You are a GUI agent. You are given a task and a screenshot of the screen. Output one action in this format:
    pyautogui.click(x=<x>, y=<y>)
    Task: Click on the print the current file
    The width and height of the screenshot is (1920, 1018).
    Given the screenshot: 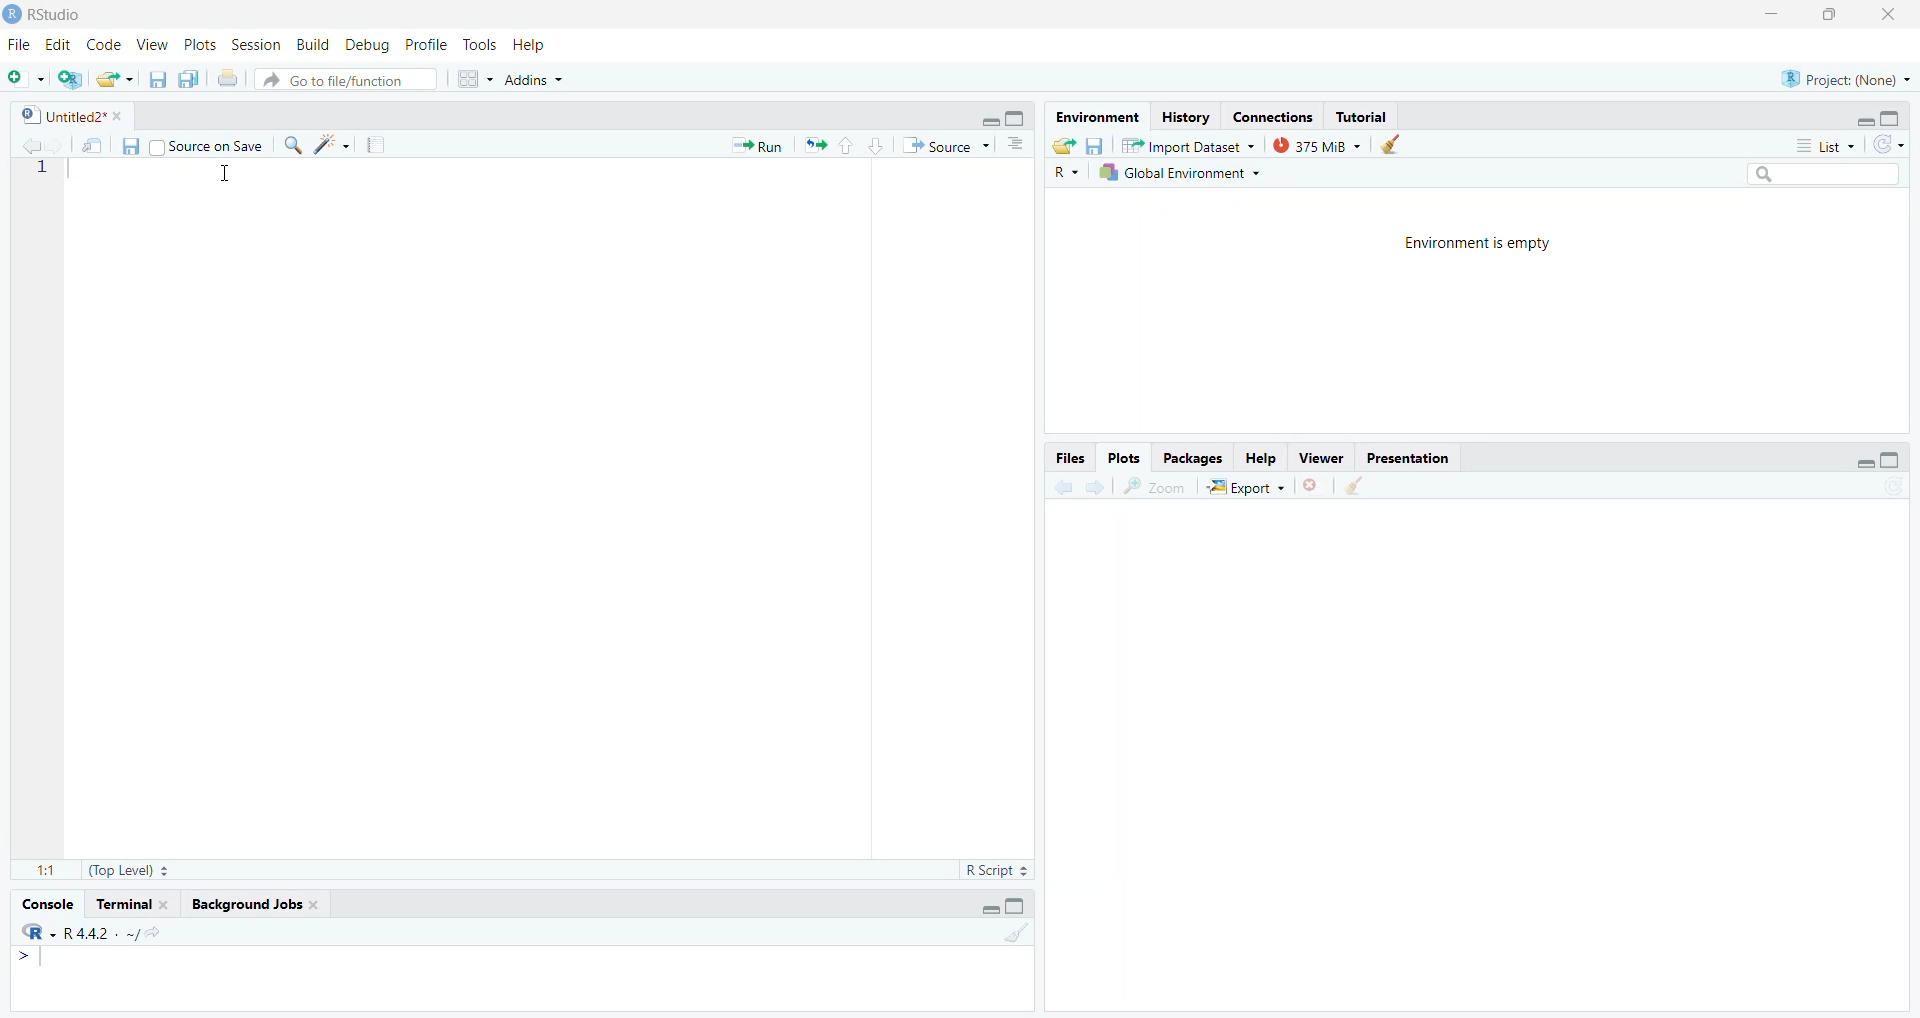 What is the action you would take?
    pyautogui.click(x=232, y=78)
    